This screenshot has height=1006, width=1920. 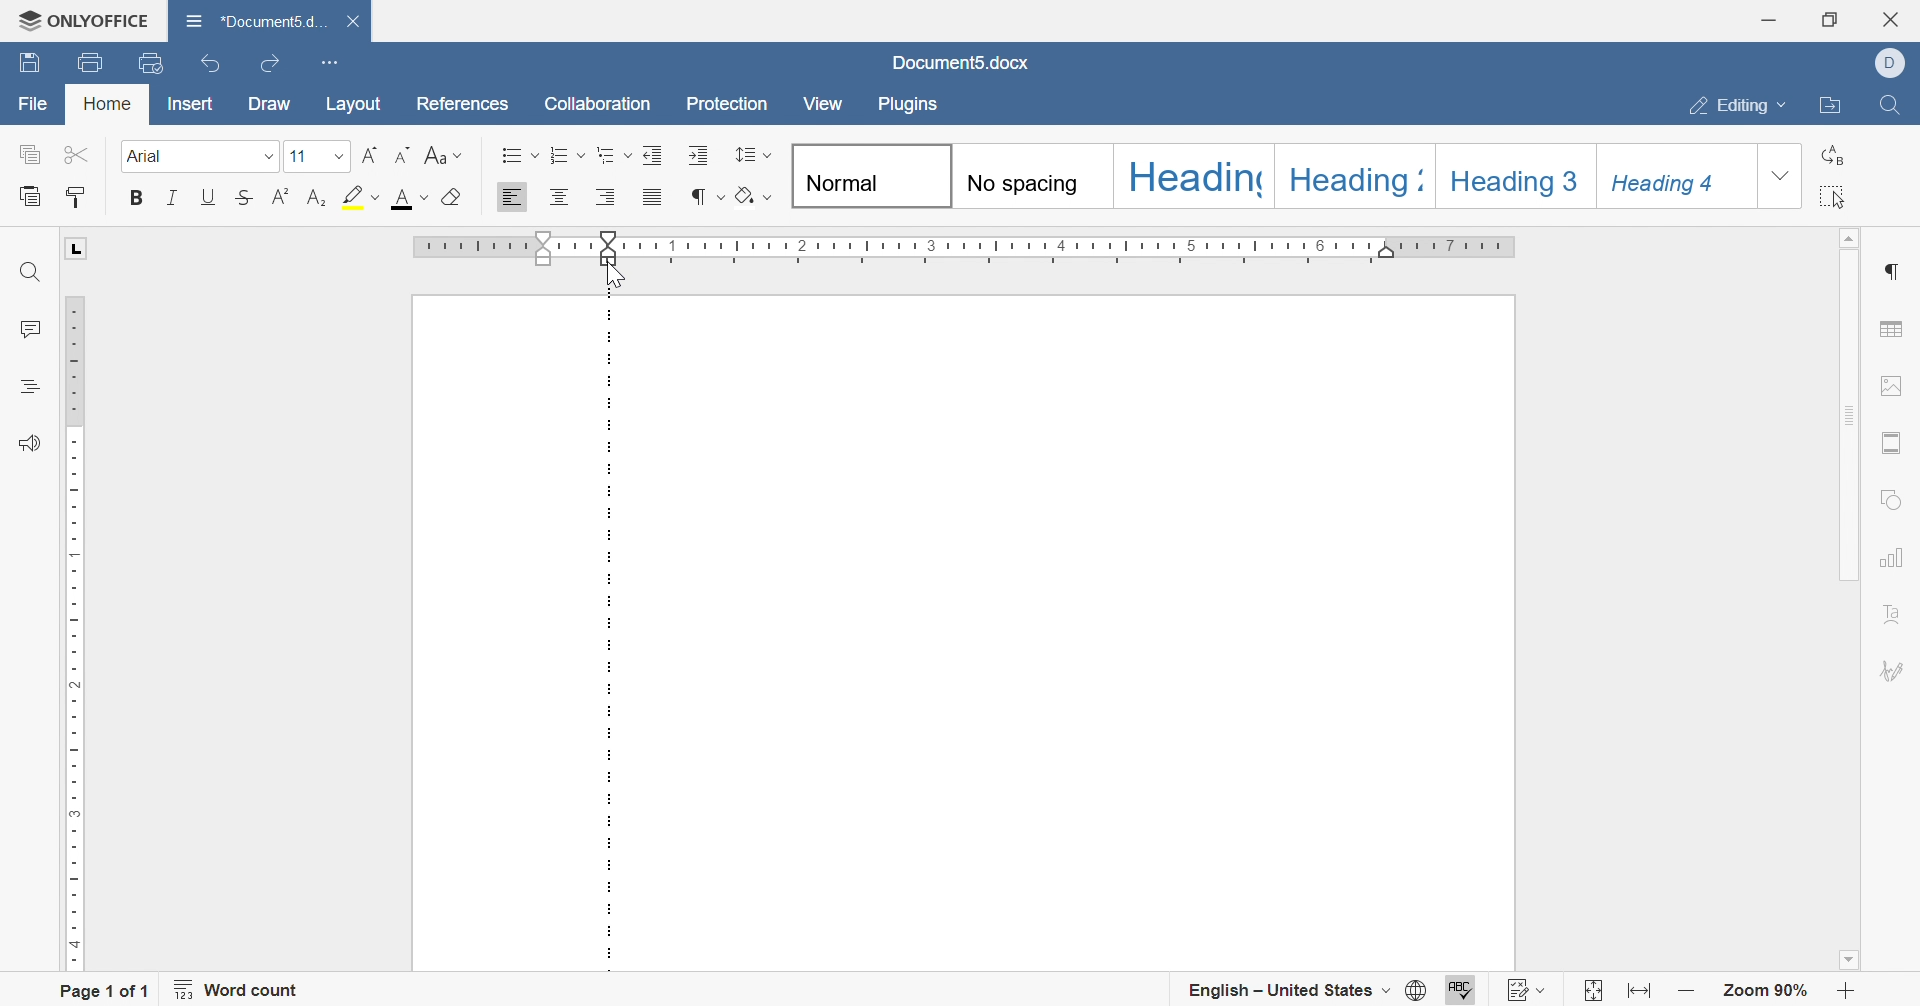 What do you see at coordinates (361, 196) in the screenshot?
I see `highlight` at bounding box center [361, 196].